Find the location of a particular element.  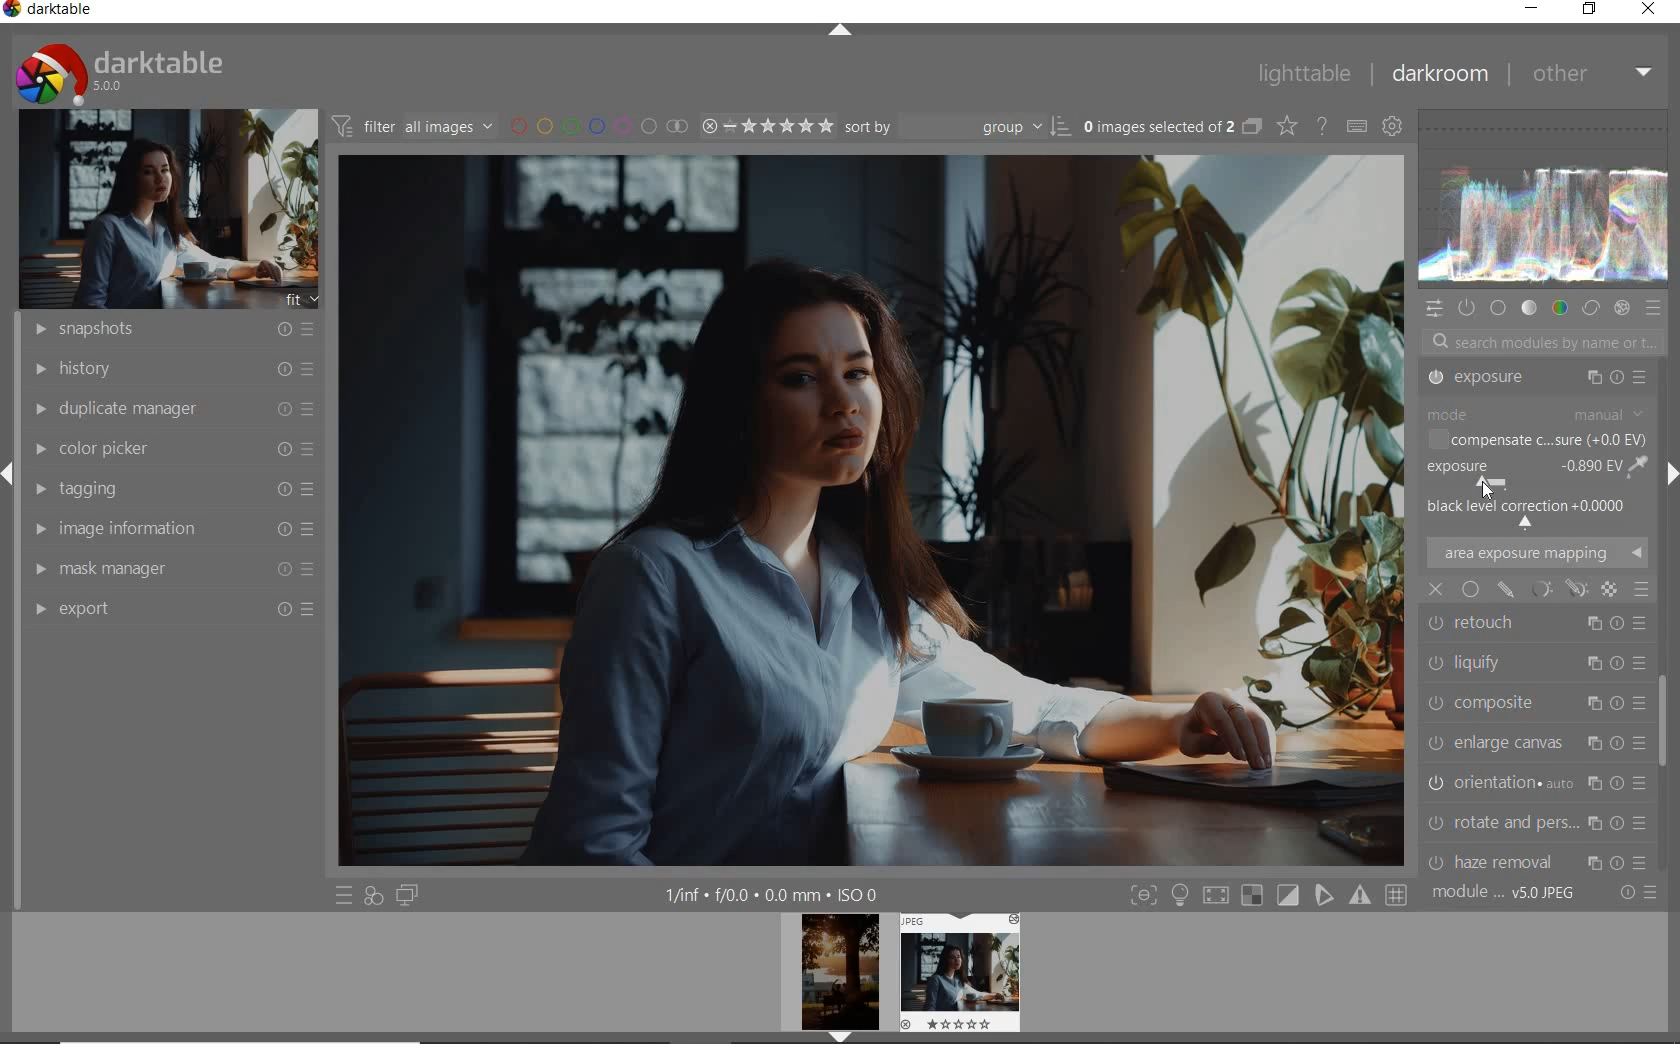

CHROMATIC ABER is located at coordinates (1534, 782).